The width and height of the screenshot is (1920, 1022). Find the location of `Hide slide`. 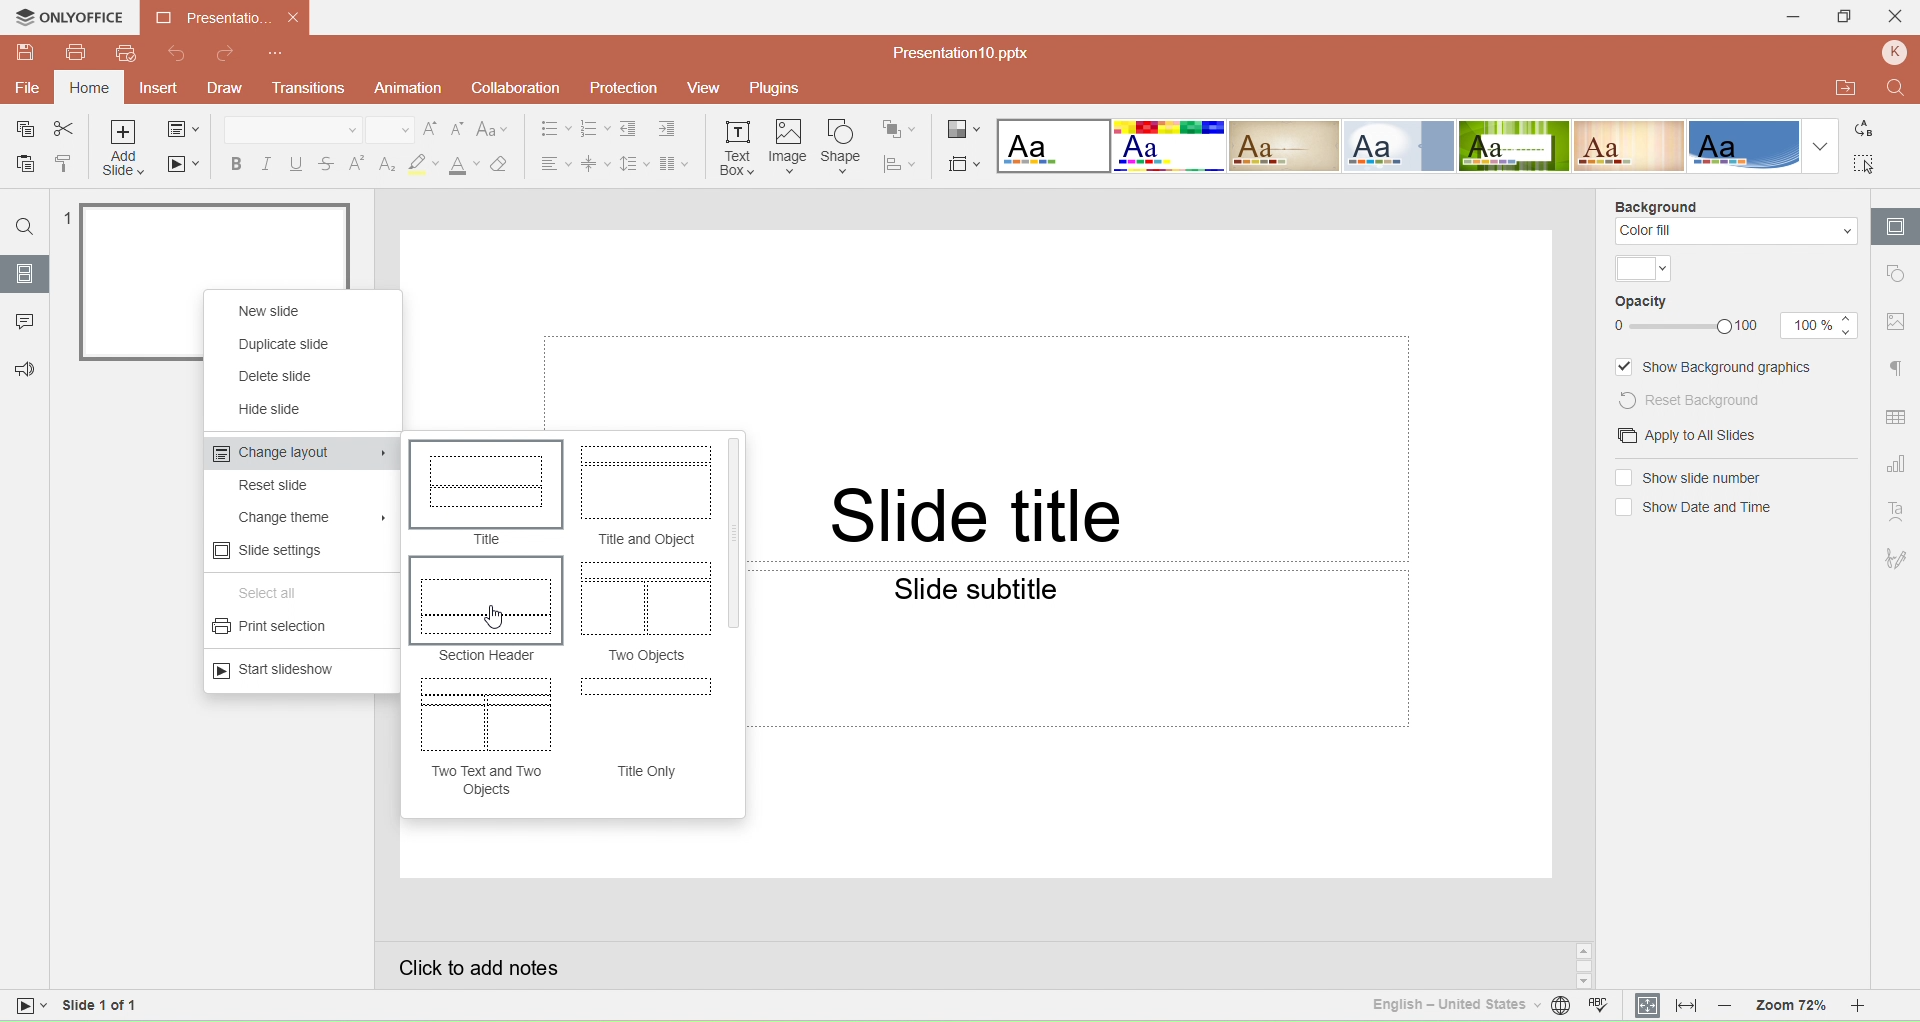

Hide slide is located at coordinates (275, 409).